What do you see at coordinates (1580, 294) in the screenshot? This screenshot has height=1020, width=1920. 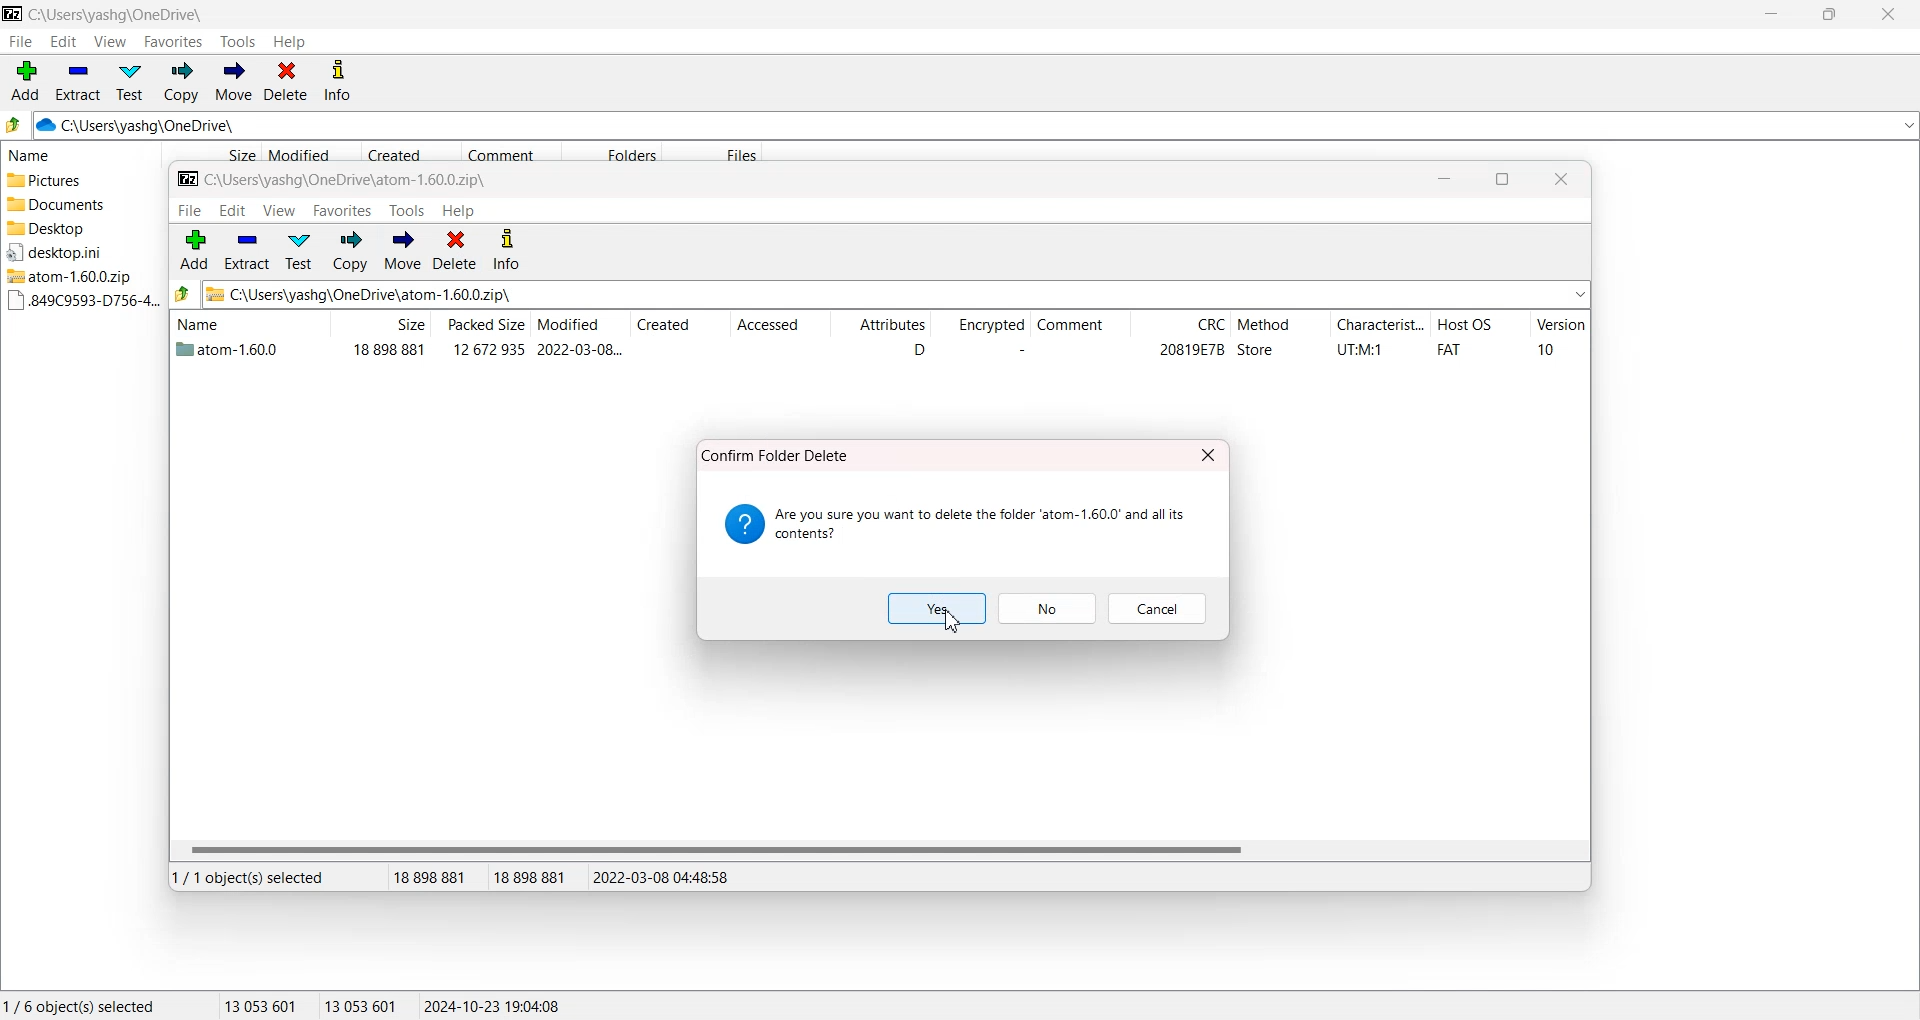 I see `expand` at bounding box center [1580, 294].